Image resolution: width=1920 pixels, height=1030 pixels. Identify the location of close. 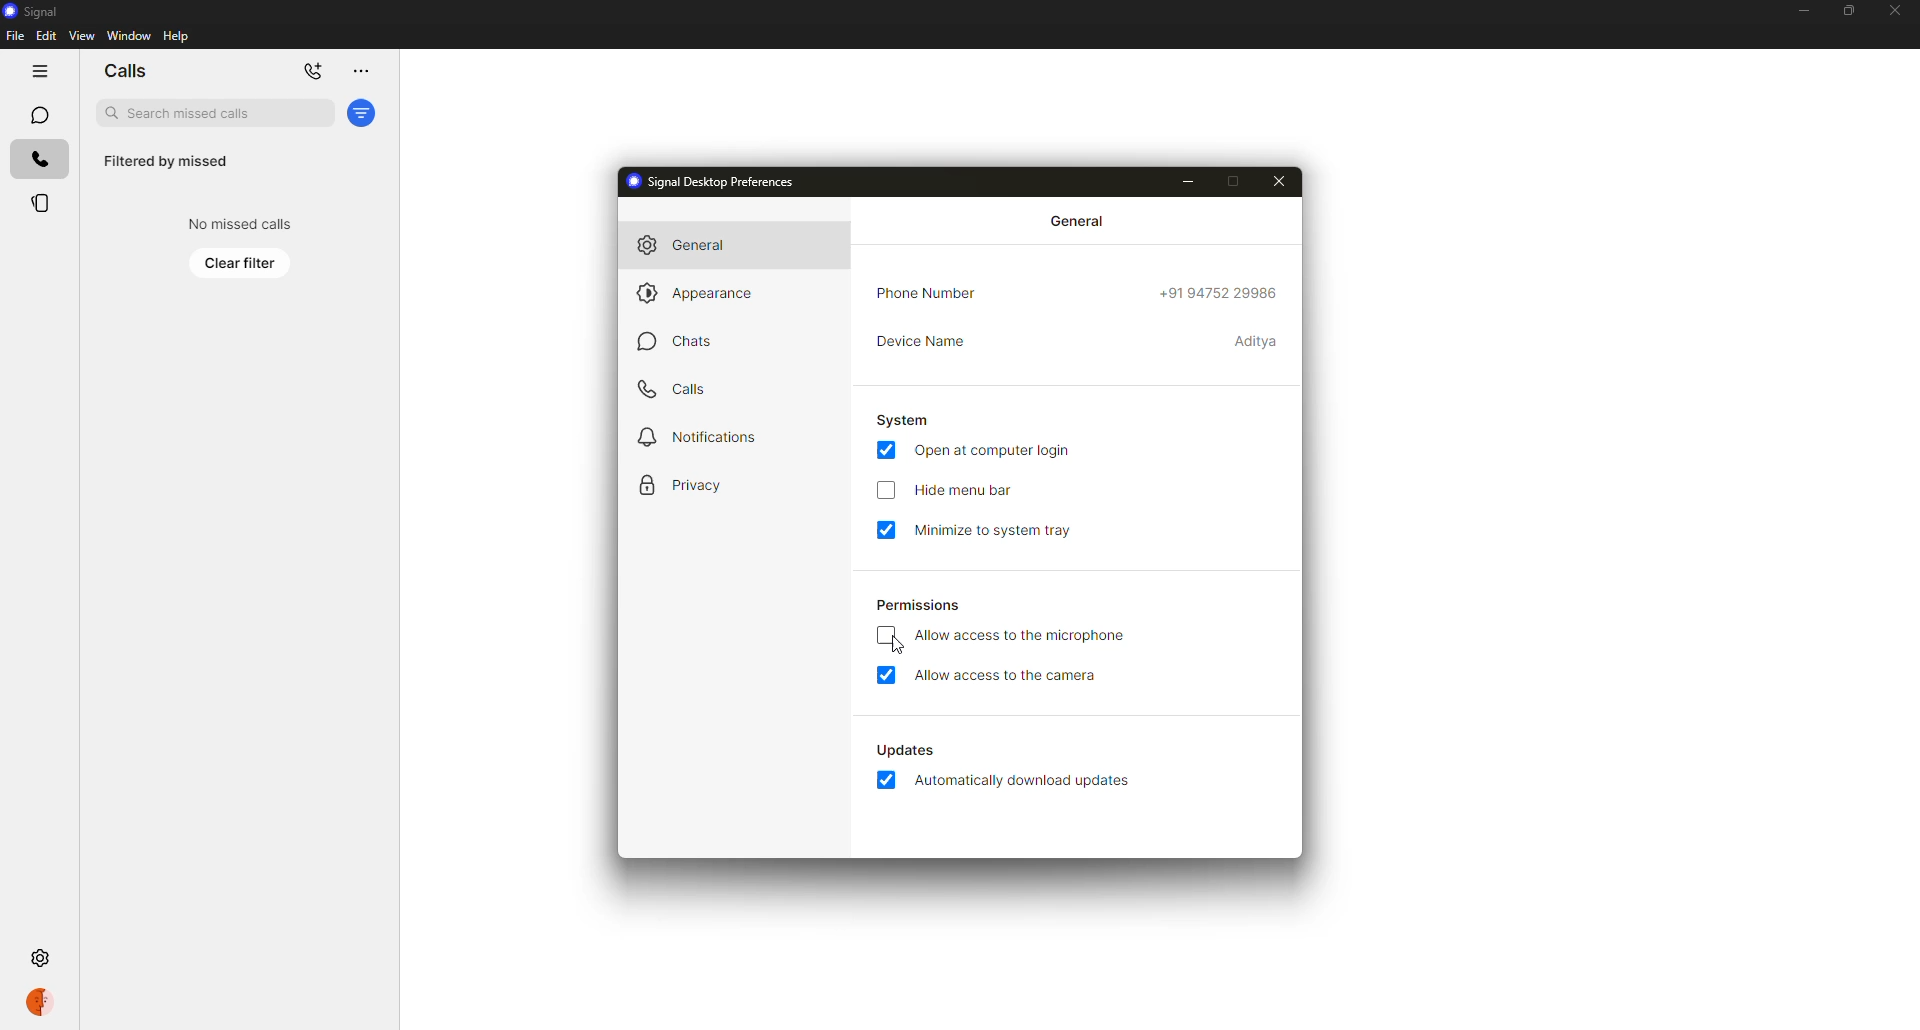
(1279, 183).